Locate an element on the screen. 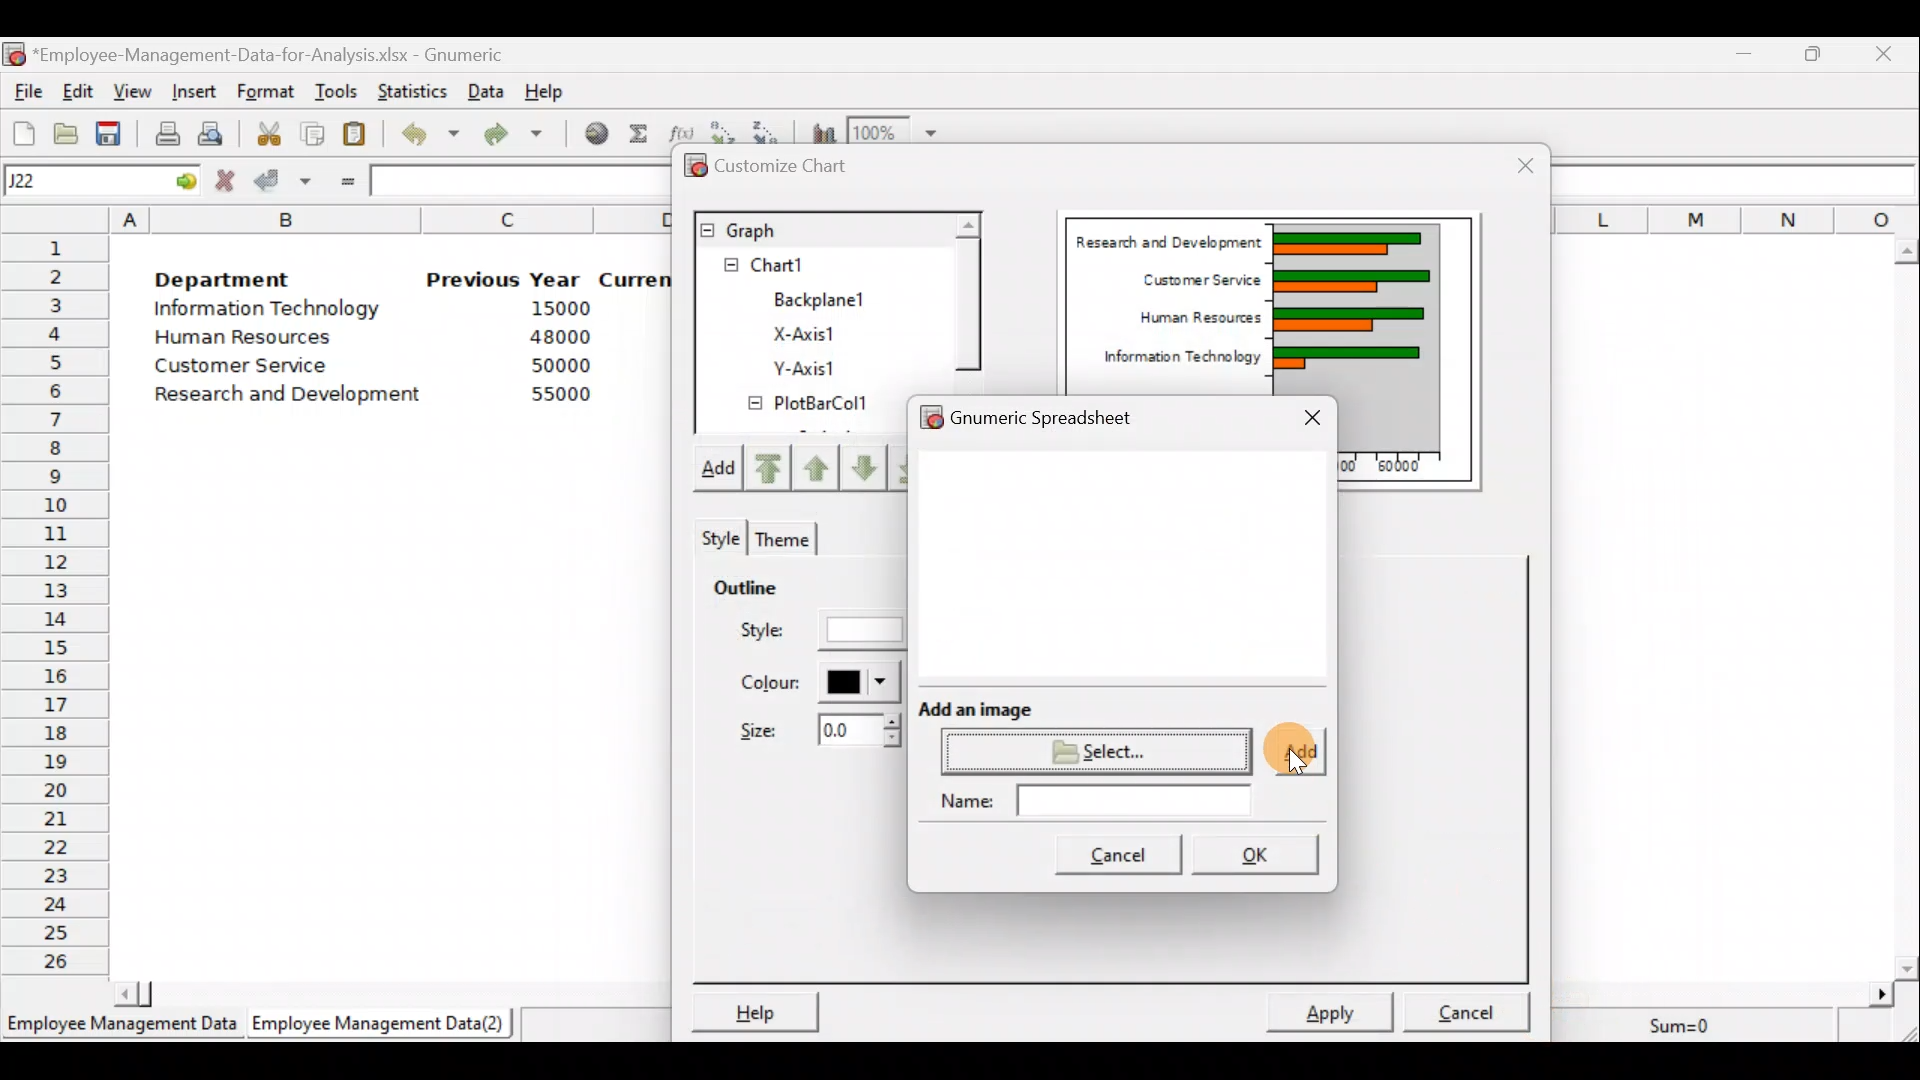 The height and width of the screenshot is (1080, 1920). 15000 is located at coordinates (554, 312).